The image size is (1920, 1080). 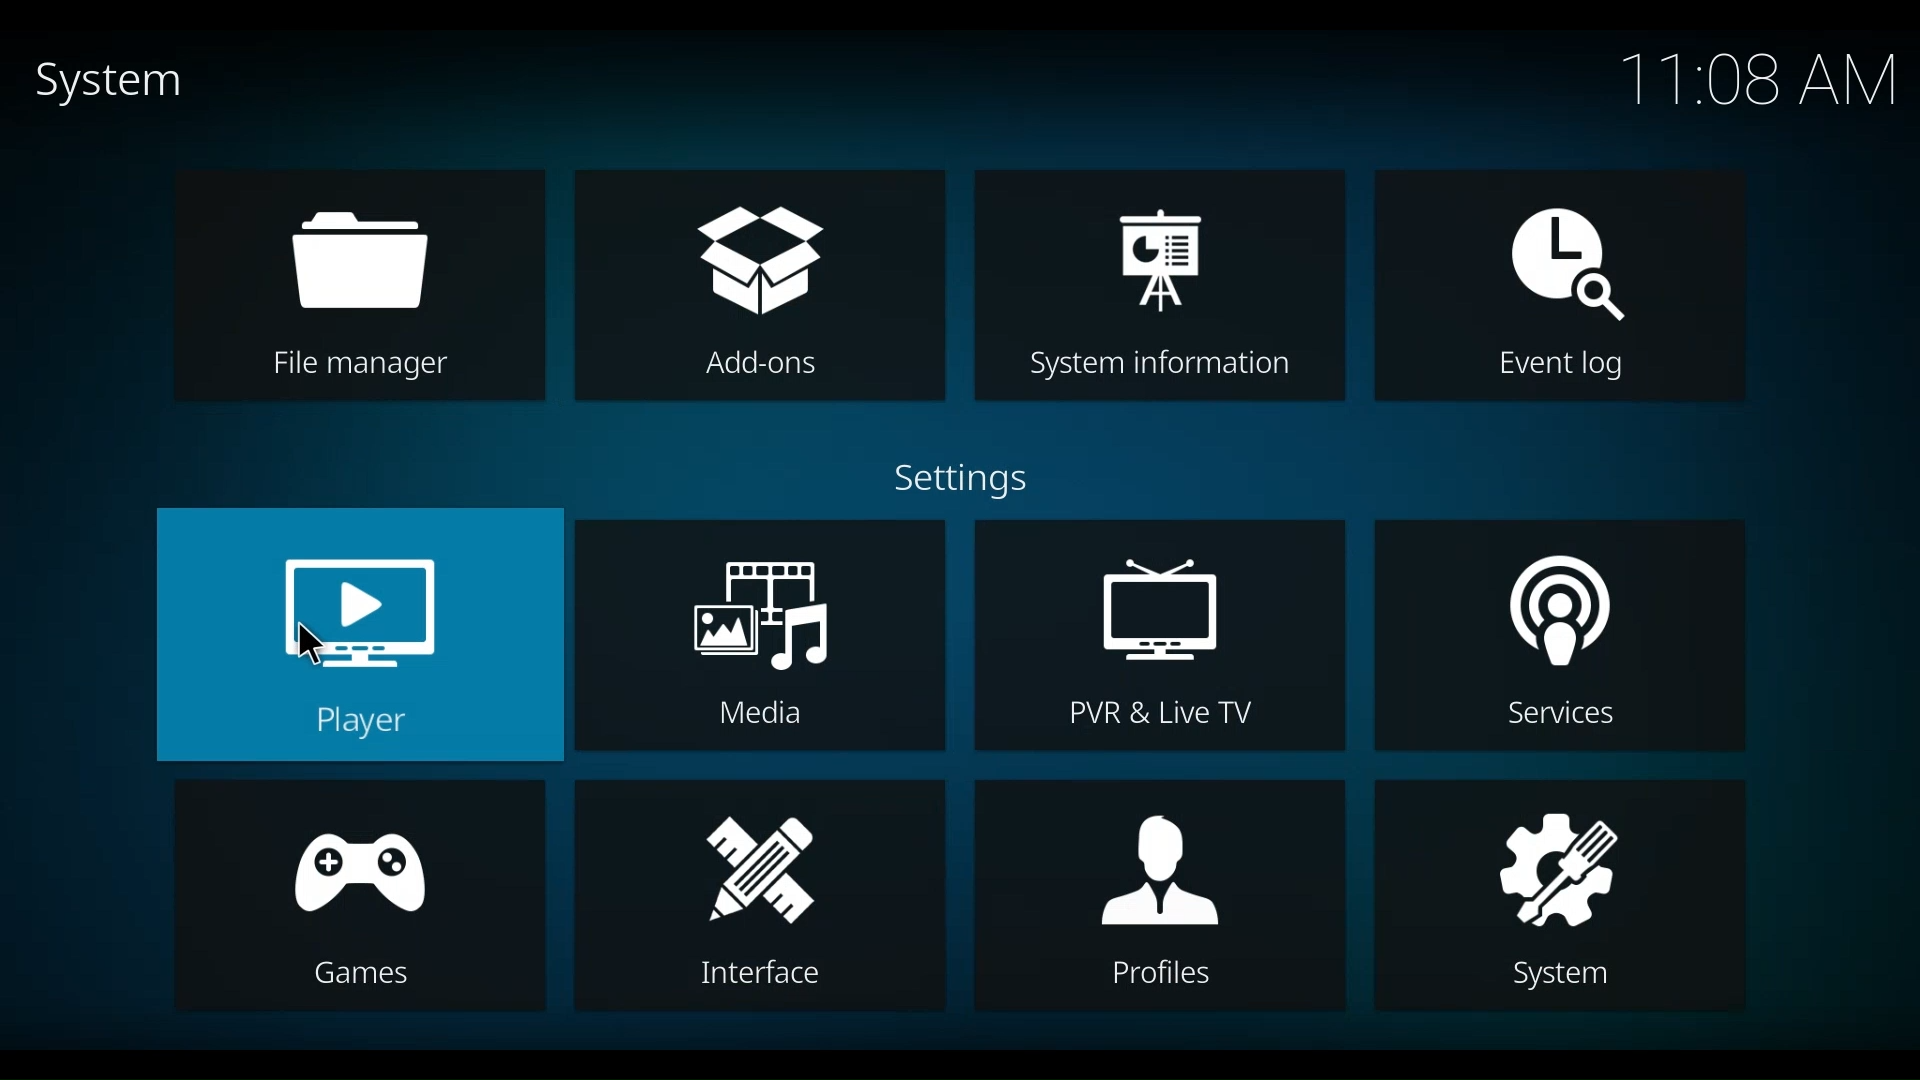 I want to click on System Information, so click(x=1165, y=285).